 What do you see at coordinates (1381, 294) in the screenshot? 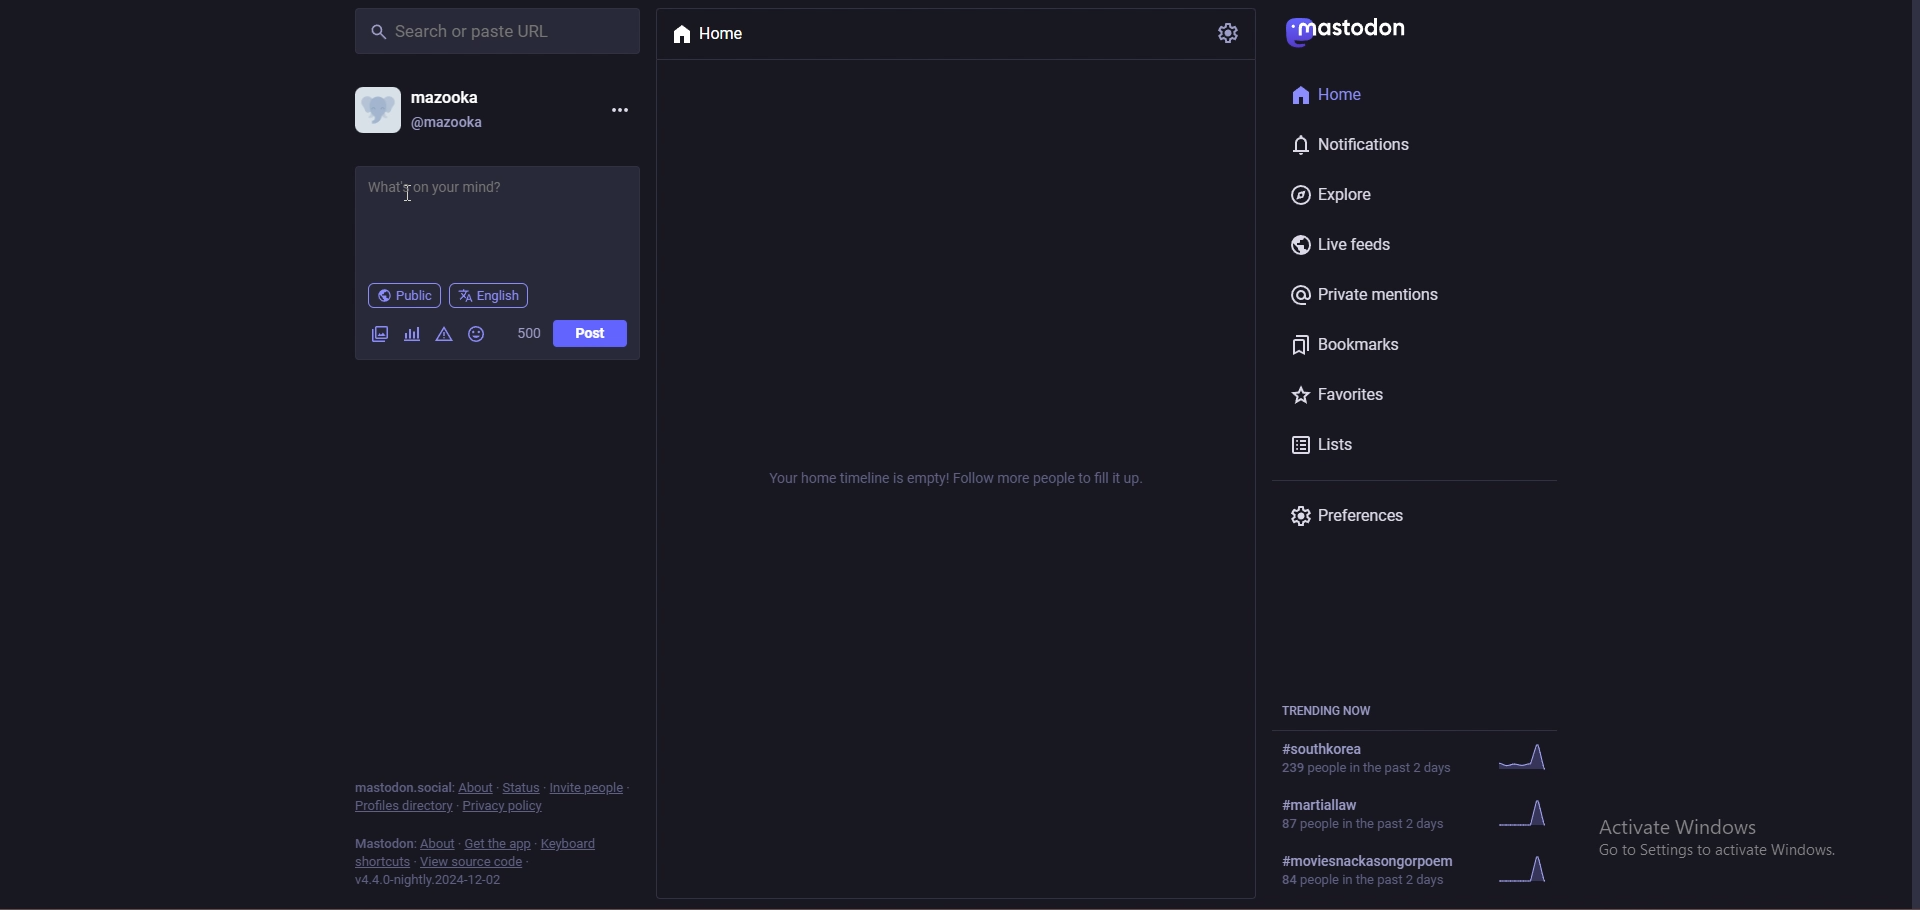
I see `private mentions` at bounding box center [1381, 294].